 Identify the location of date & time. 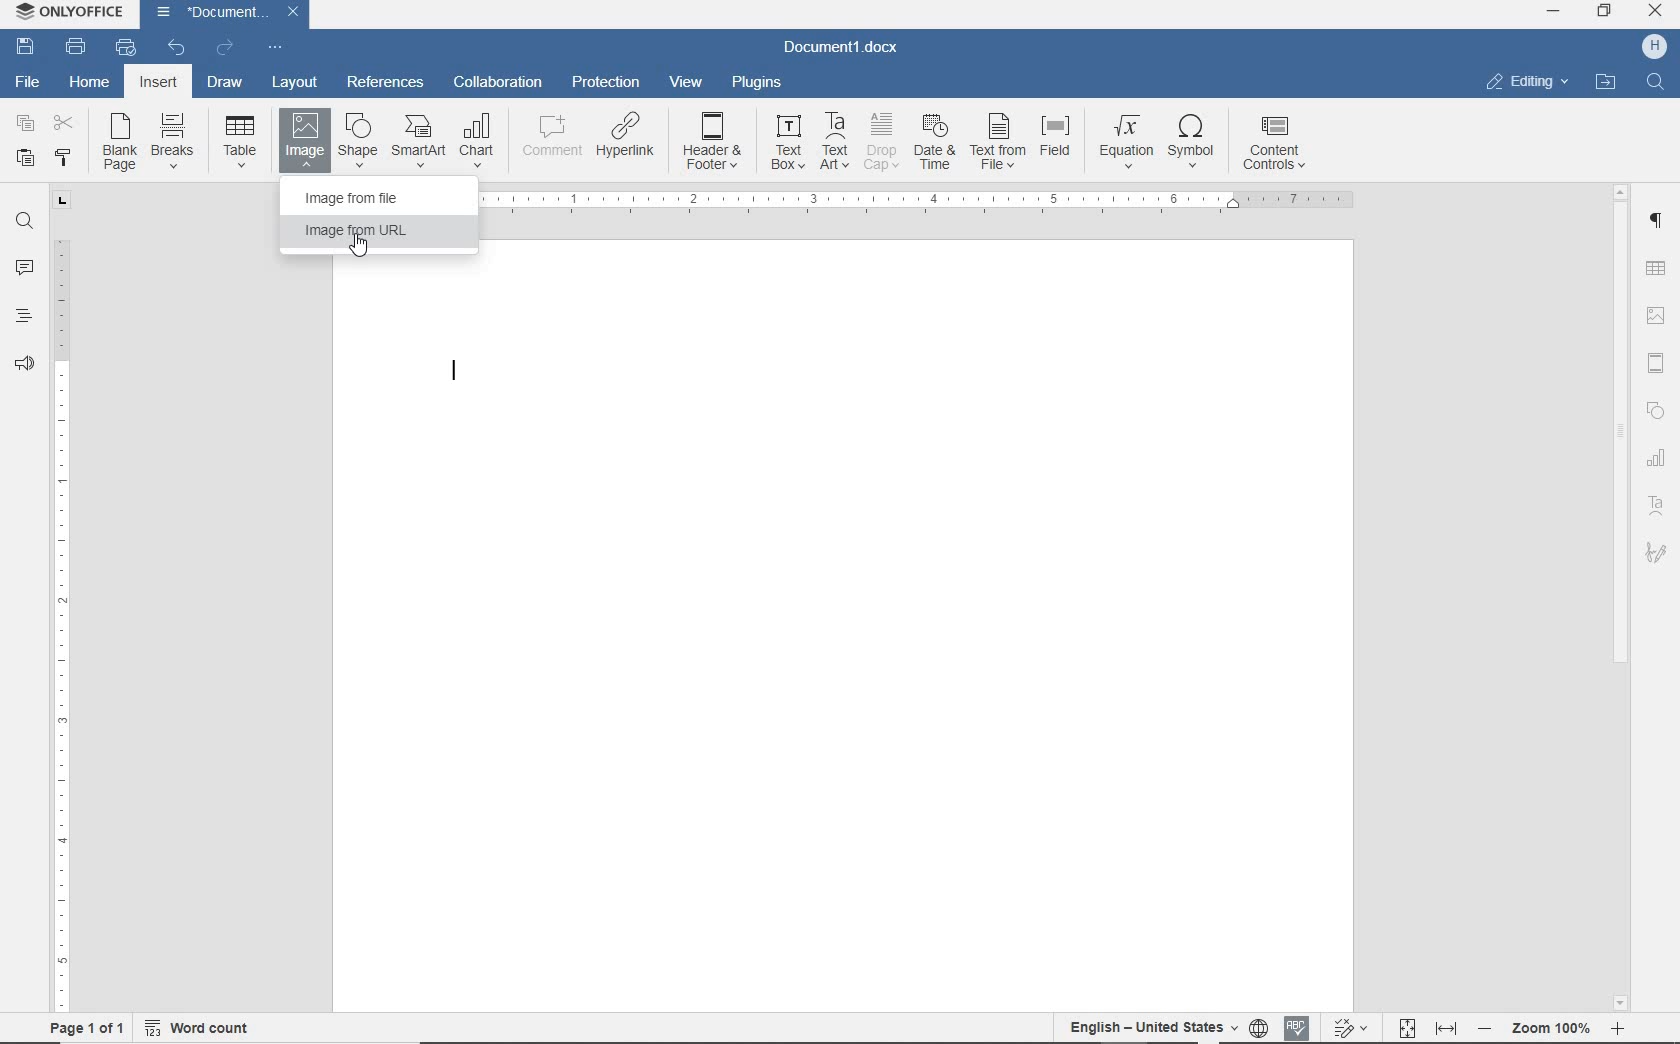
(936, 139).